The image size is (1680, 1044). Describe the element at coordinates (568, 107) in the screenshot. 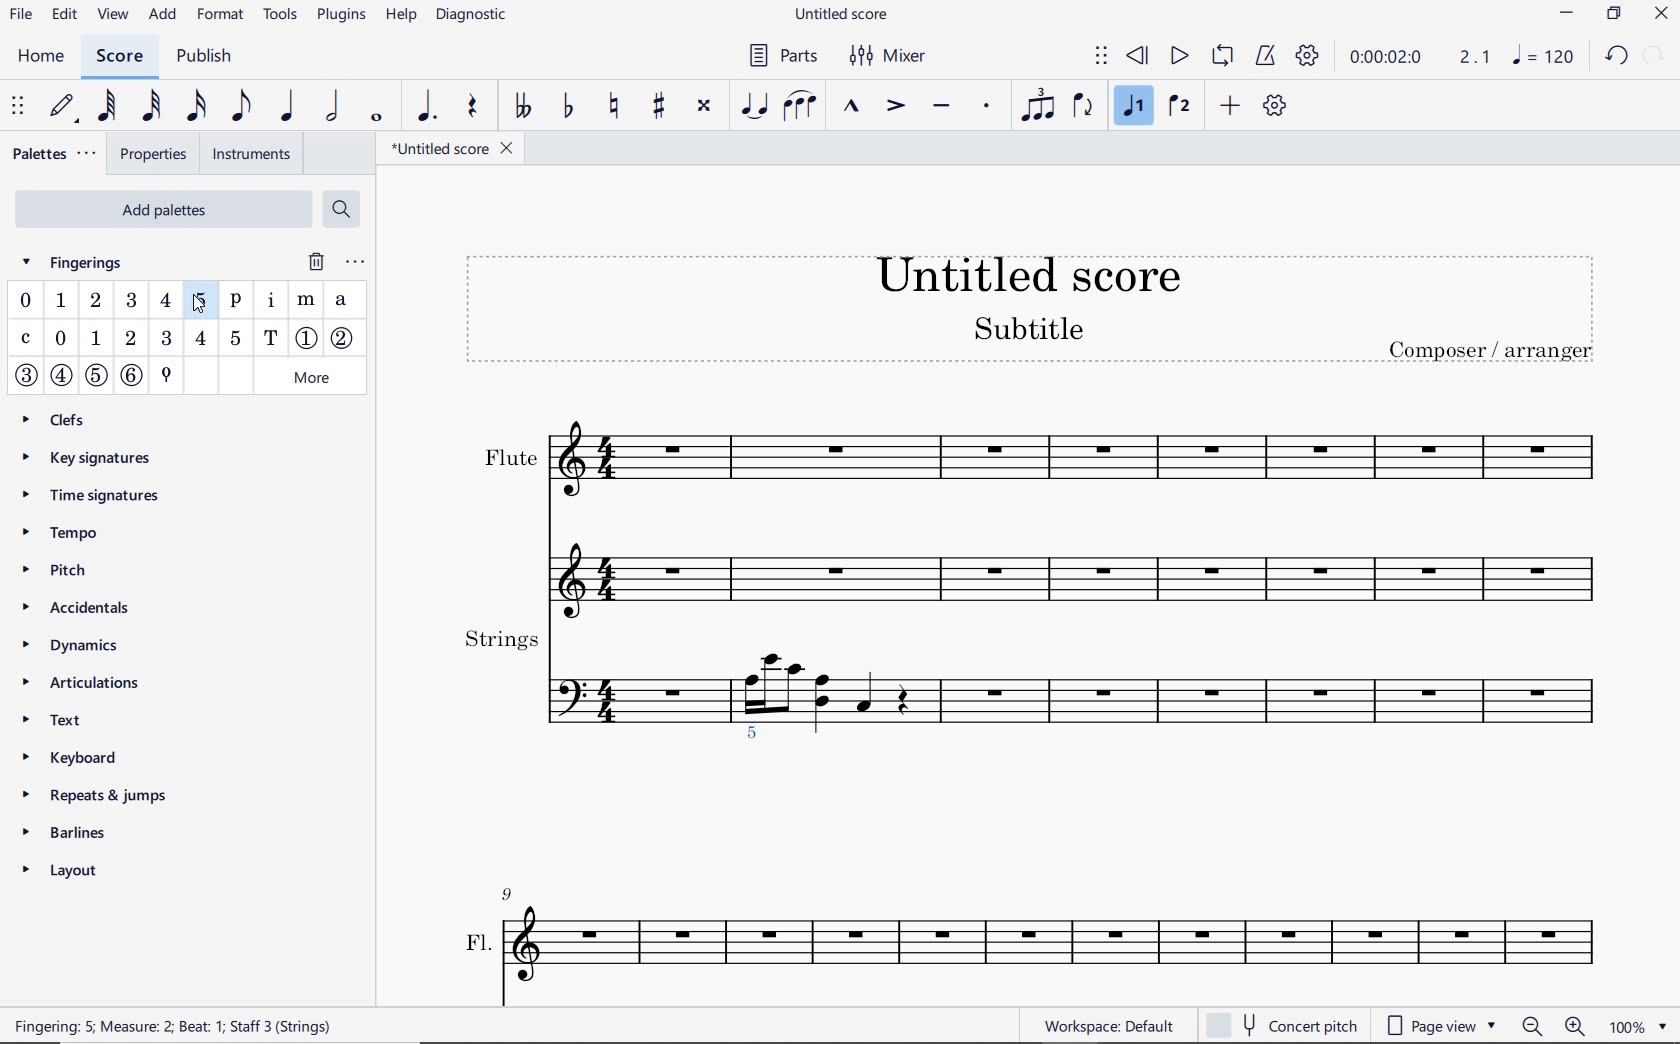

I see `toggle flat` at that location.